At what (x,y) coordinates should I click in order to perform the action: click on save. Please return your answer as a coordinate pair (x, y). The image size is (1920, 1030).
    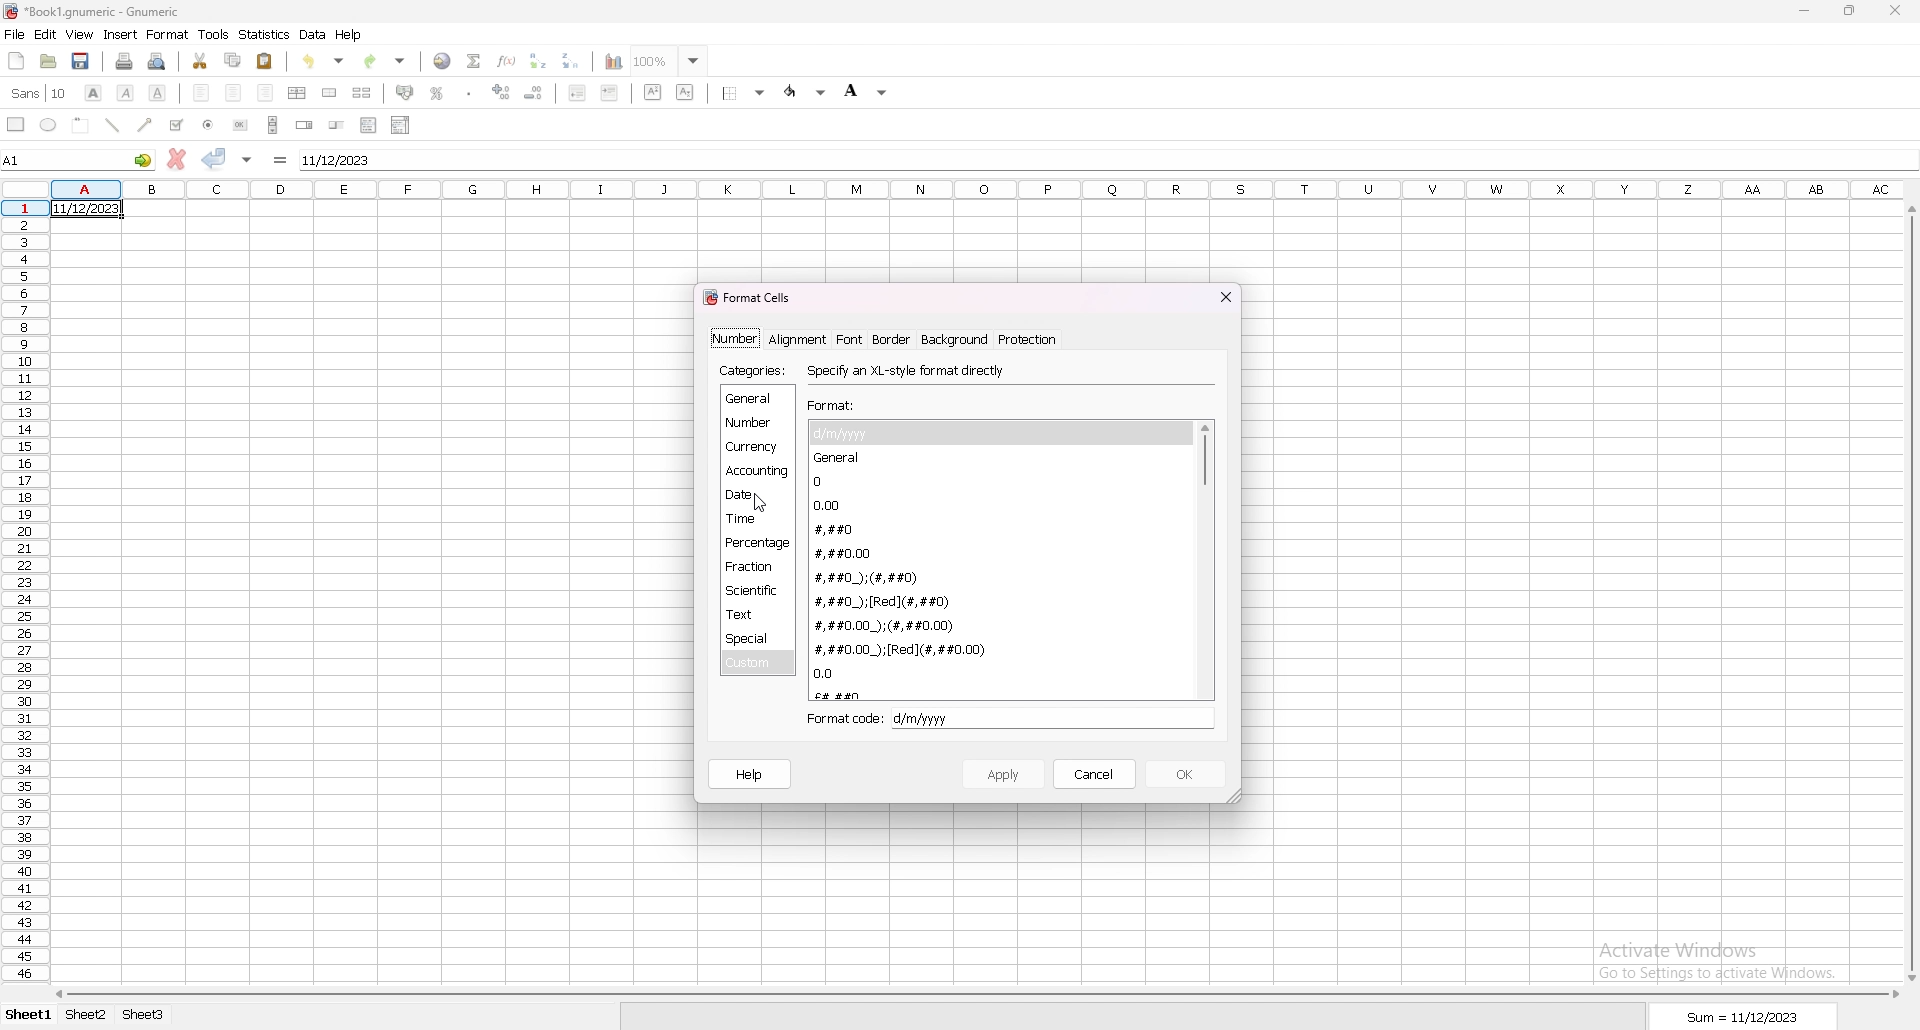
    Looking at the image, I should click on (80, 61).